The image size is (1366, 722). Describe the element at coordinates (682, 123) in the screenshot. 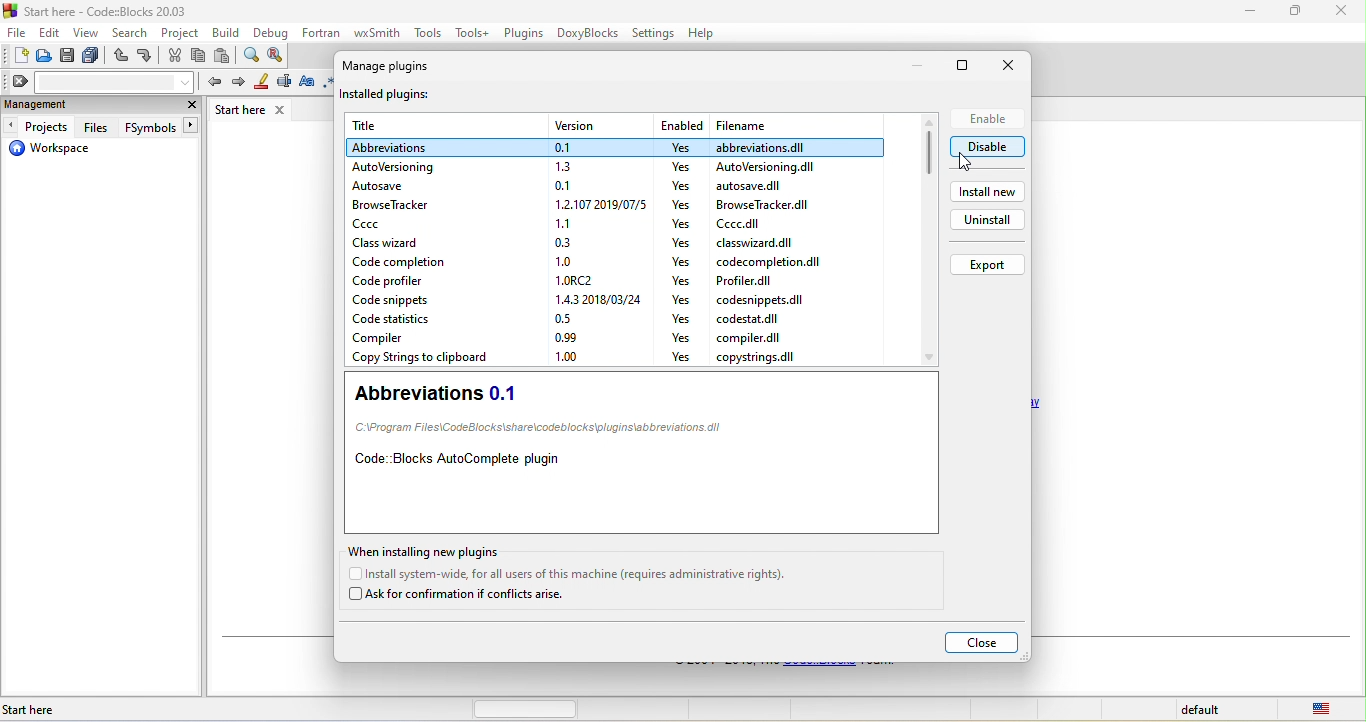

I see `enabled` at that location.